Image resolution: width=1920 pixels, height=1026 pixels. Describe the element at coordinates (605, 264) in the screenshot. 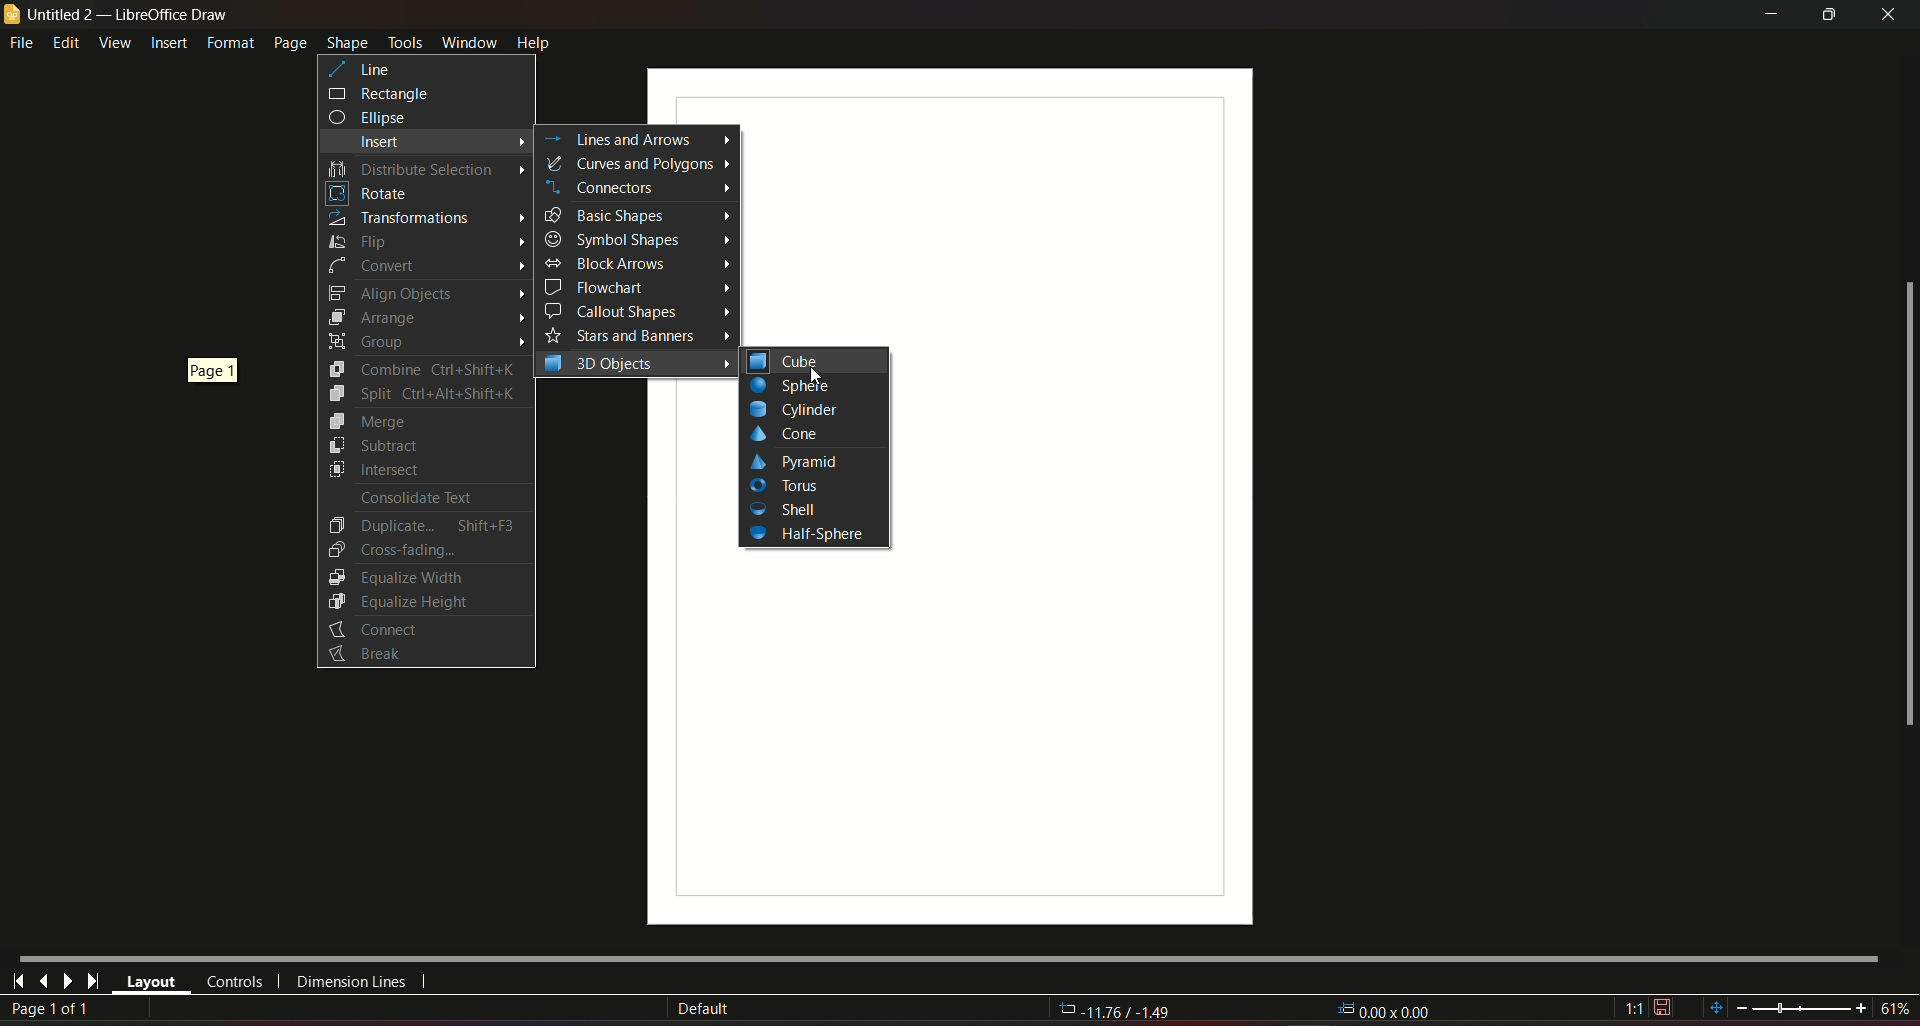

I see `Block Arrows` at that location.